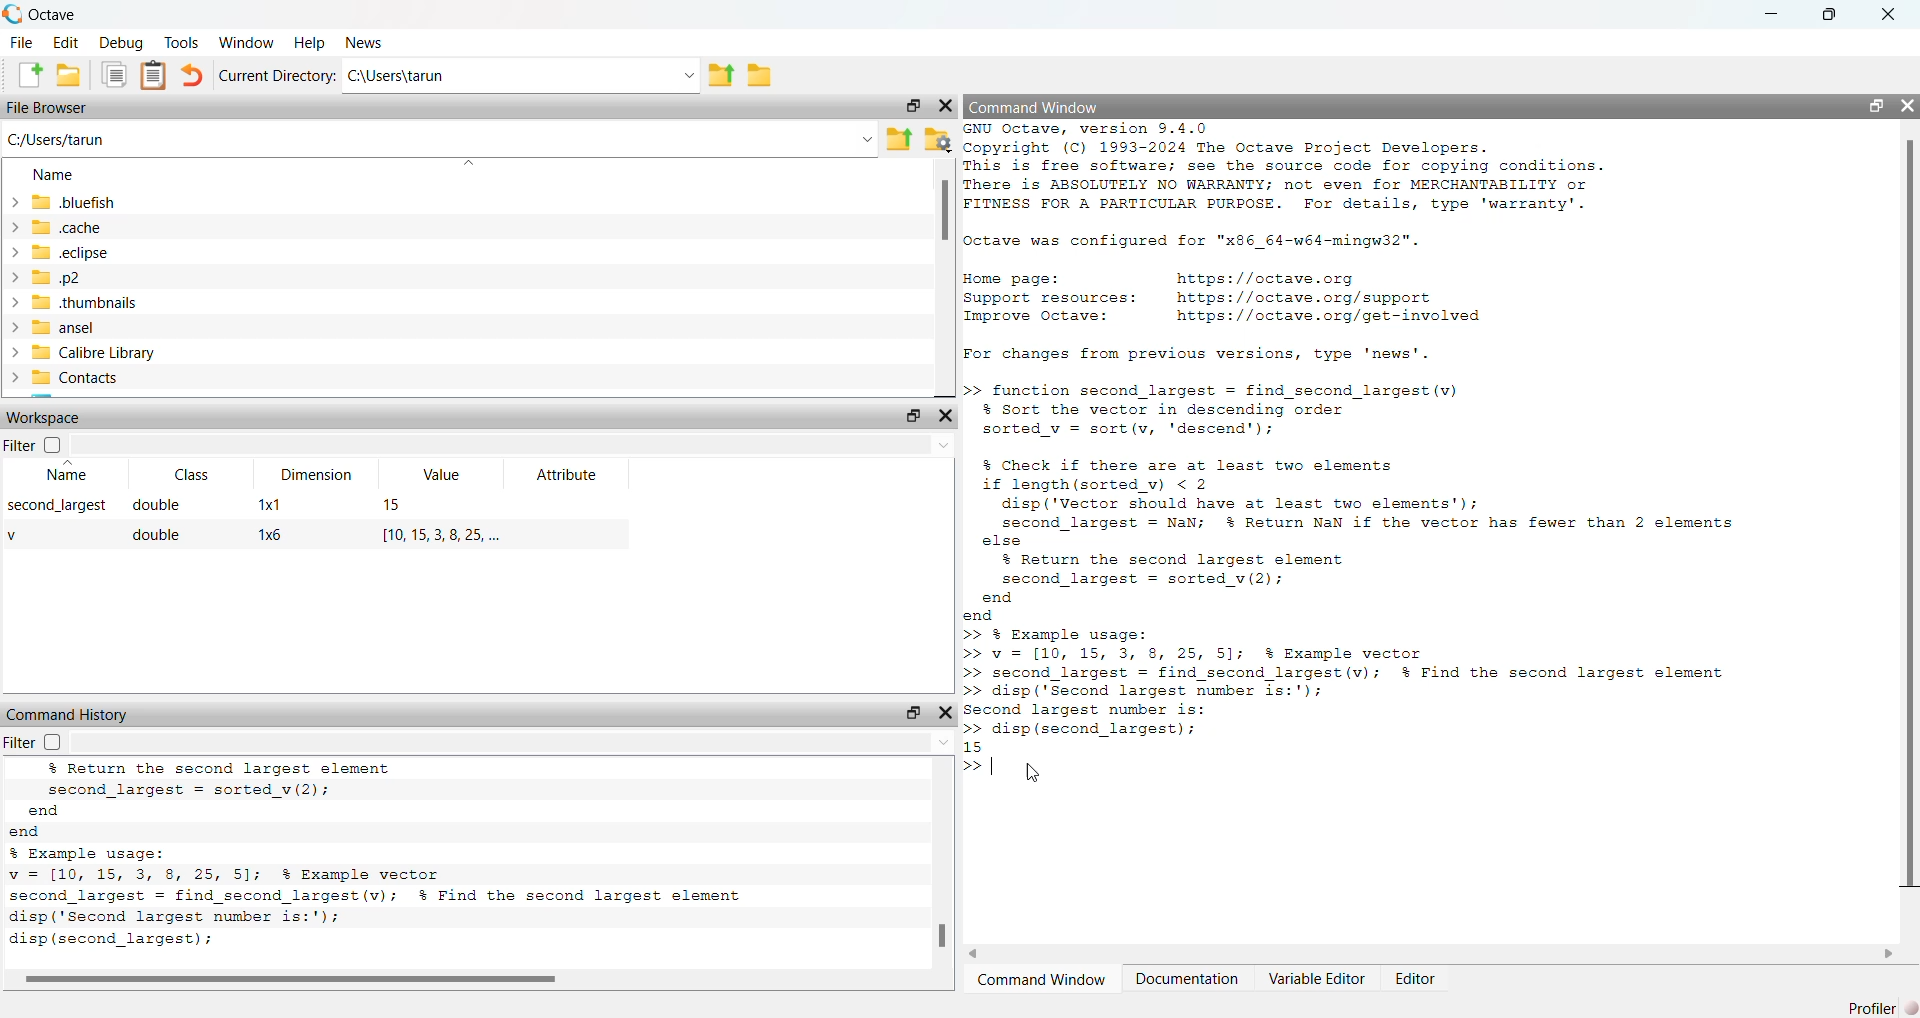 The image size is (1920, 1018). Describe the element at coordinates (274, 502) in the screenshot. I see `1x1` at that location.